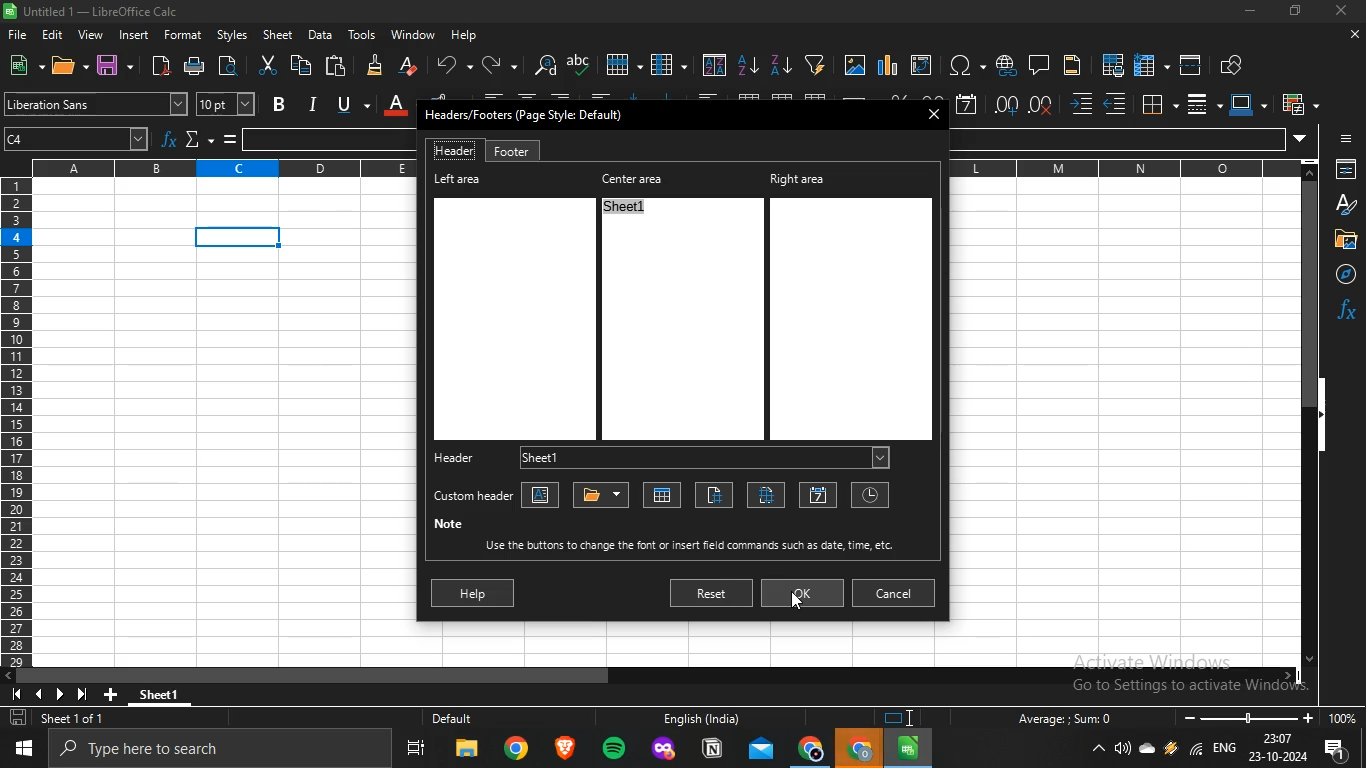 This screenshot has width=1366, height=768. What do you see at coordinates (319, 34) in the screenshot?
I see `data` at bounding box center [319, 34].